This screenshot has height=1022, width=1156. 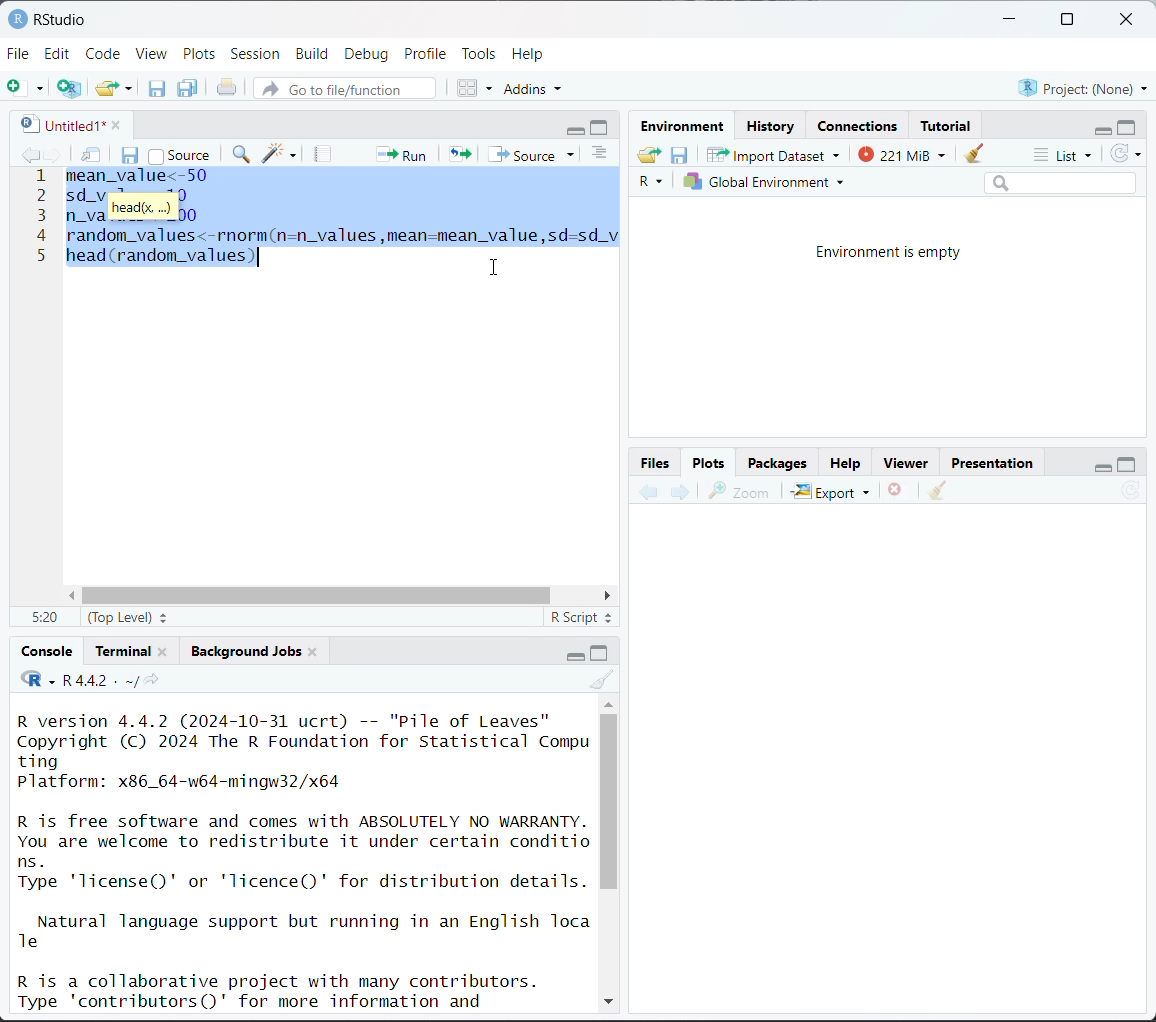 What do you see at coordinates (179, 153) in the screenshot?
I see `source` at bounding box center [179, 153].